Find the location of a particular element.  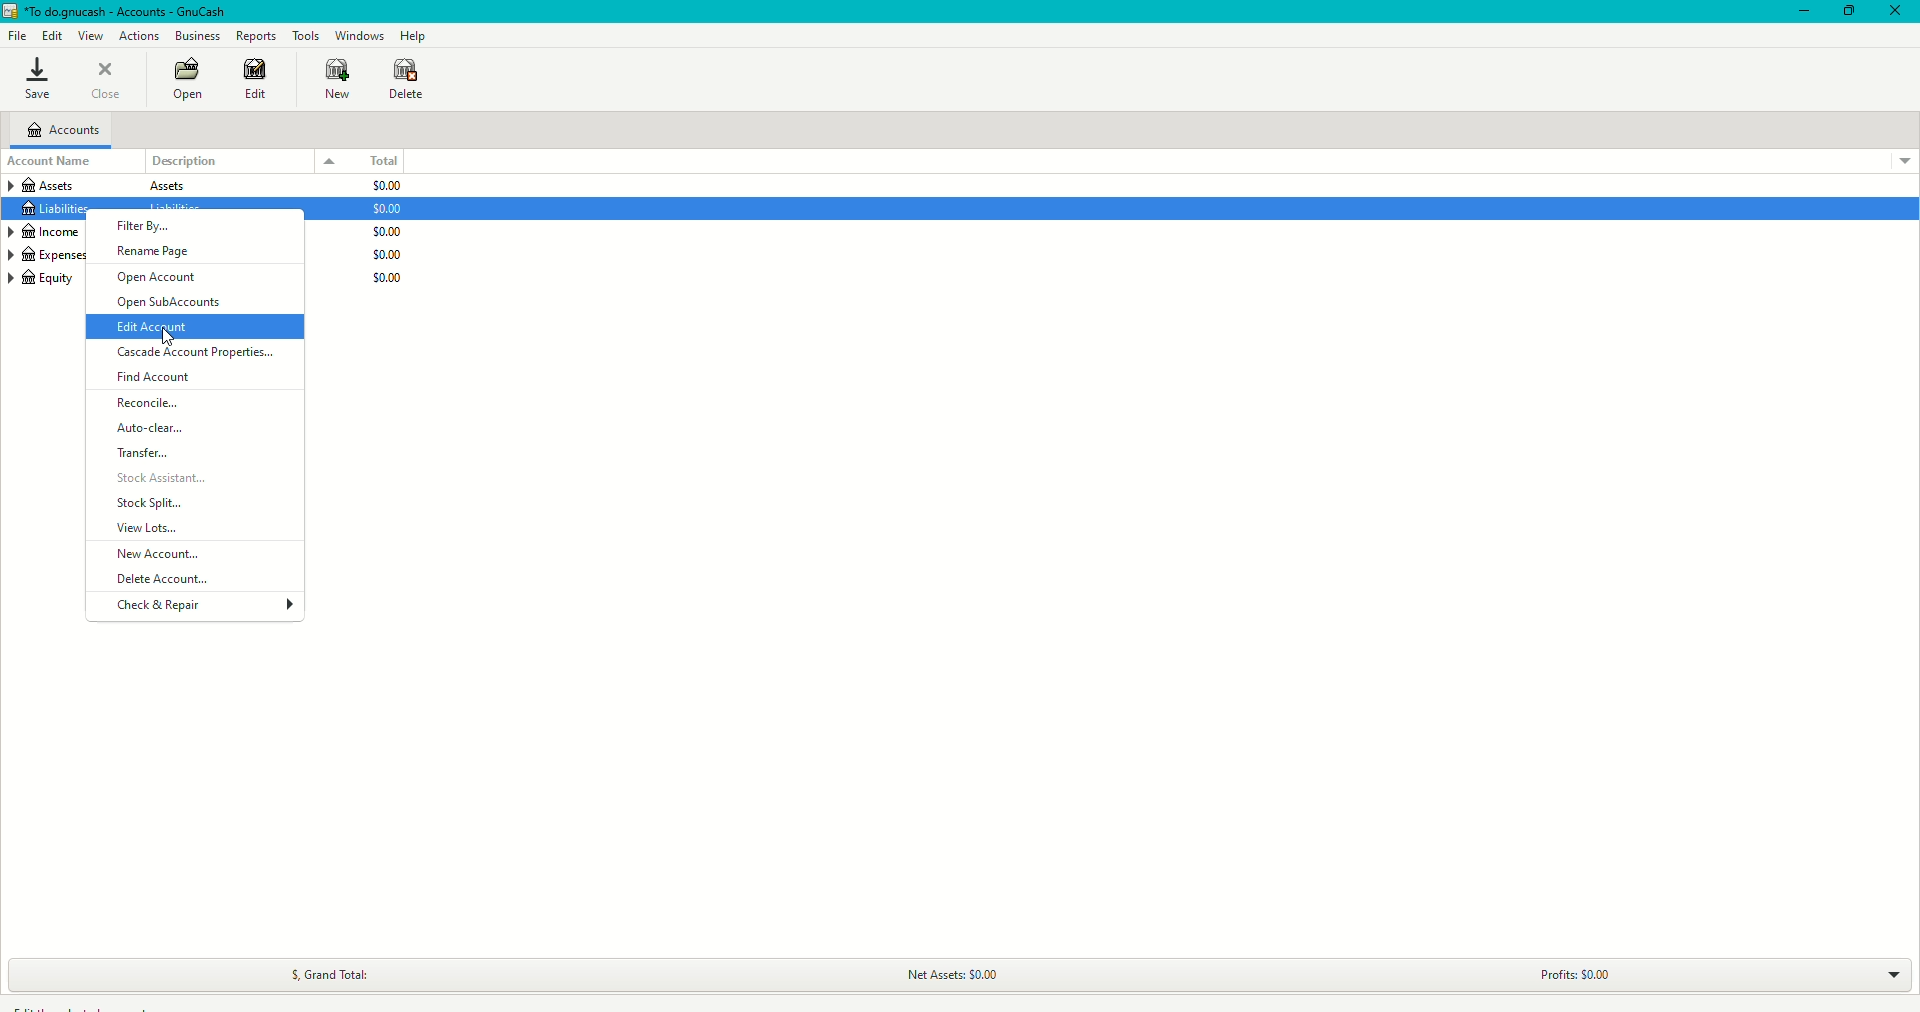

View is located at coordinates (94, 36).